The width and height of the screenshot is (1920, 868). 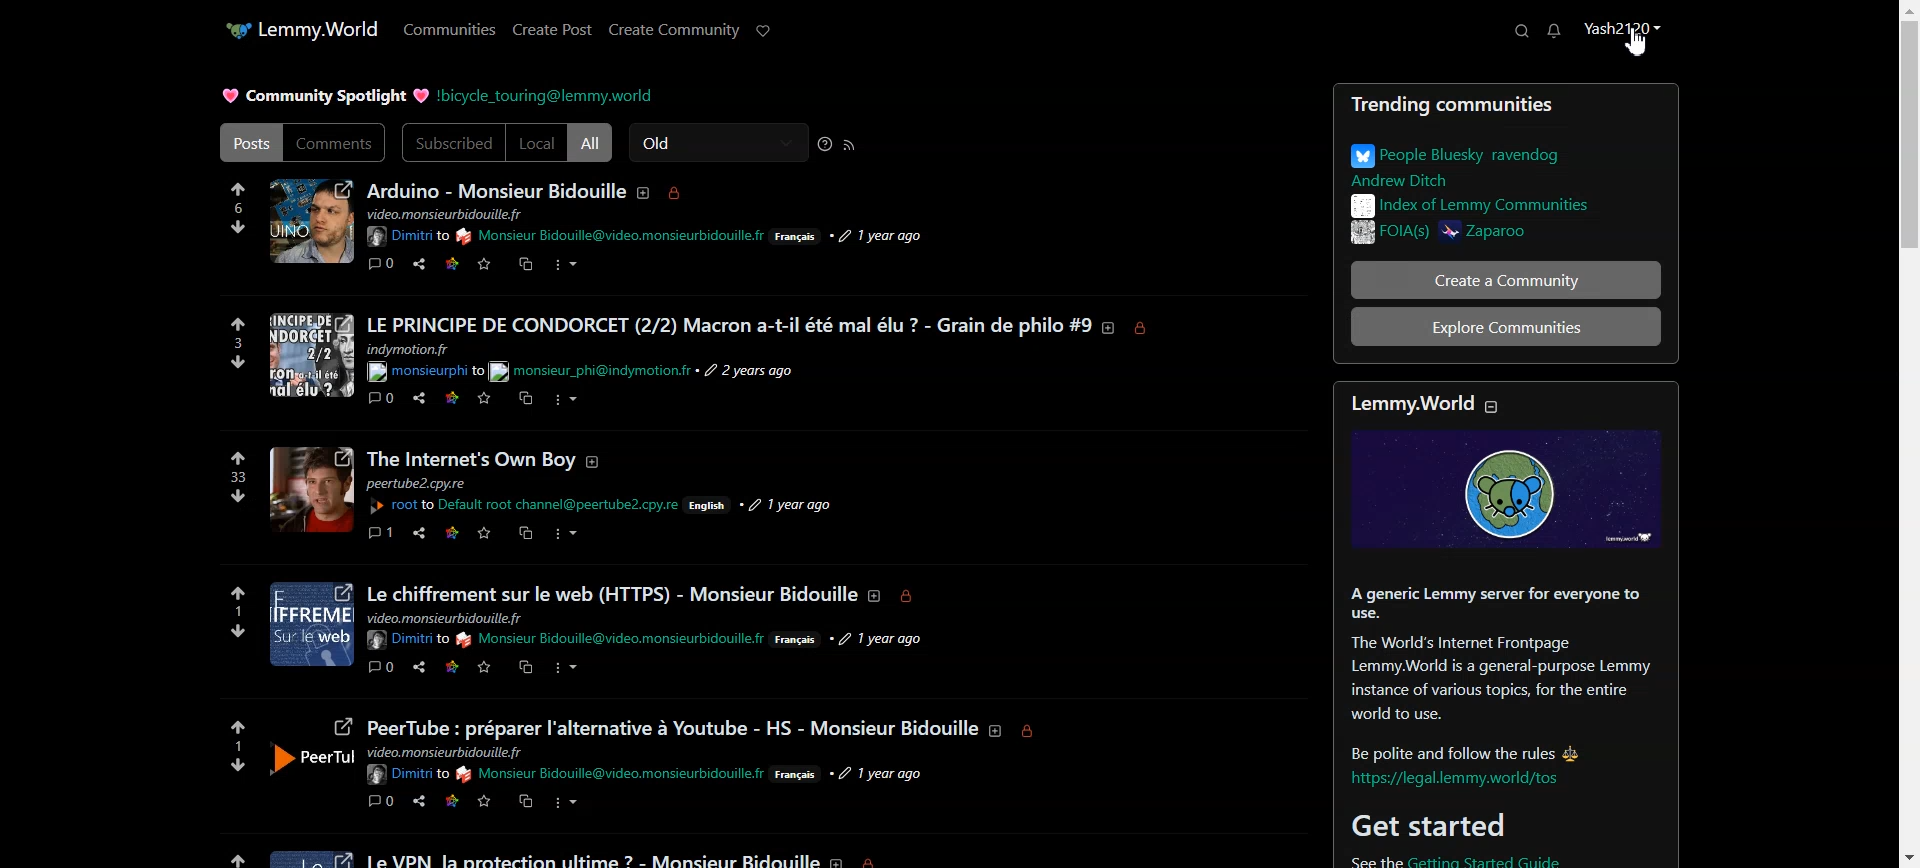 I want to click on Index of Lemmy communities, so click(x=1468, y=205).